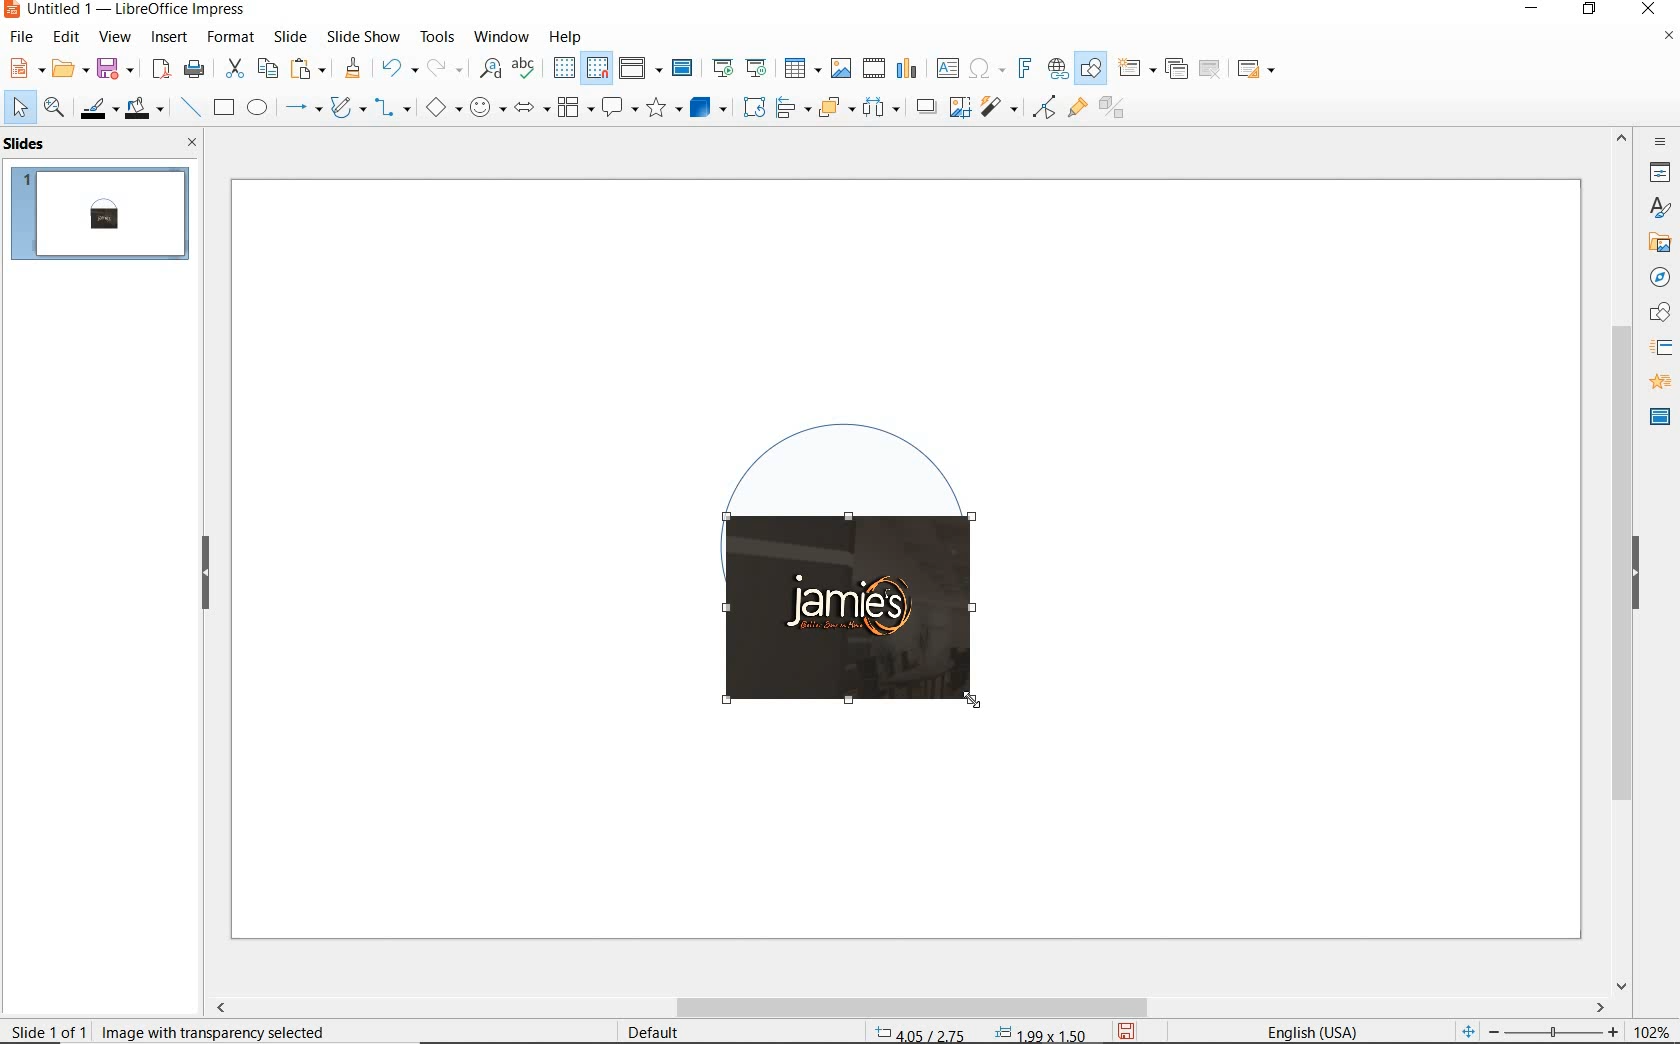  Describe the element at coordinates (907, 69) in the screenshot. I see `insert chart` at that location.